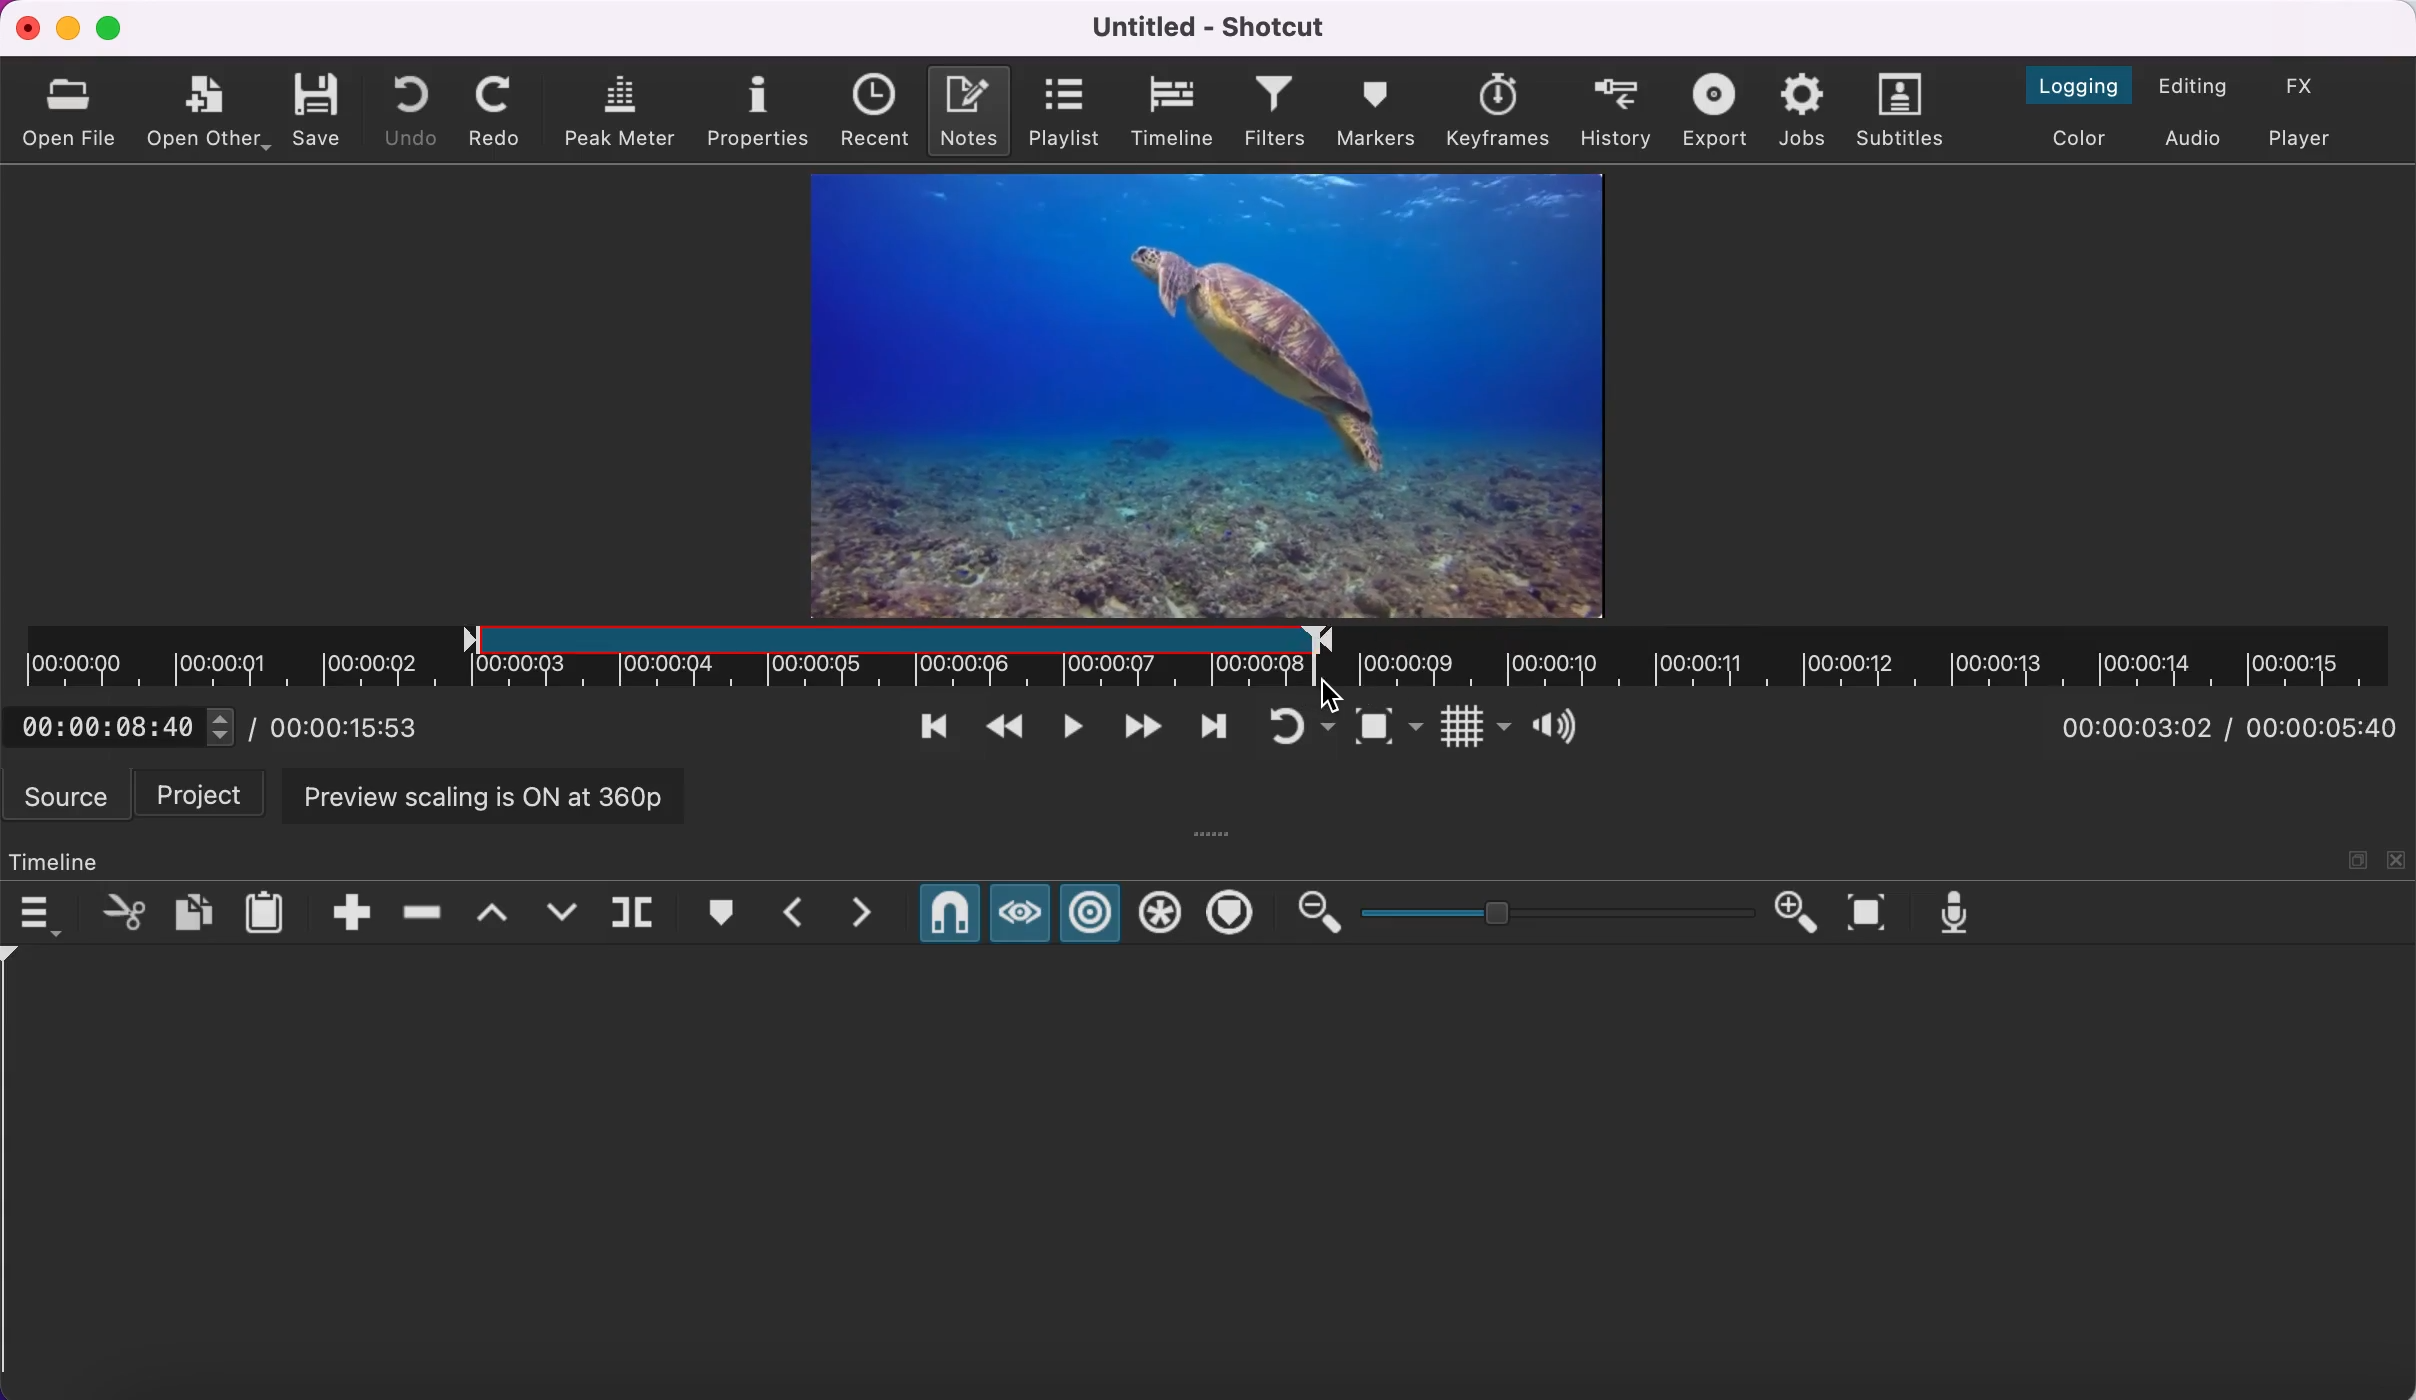  What do you see at coordinates (2328, 730) in the screenshot?
I see `total duration` at bounding box center [2328, 730].